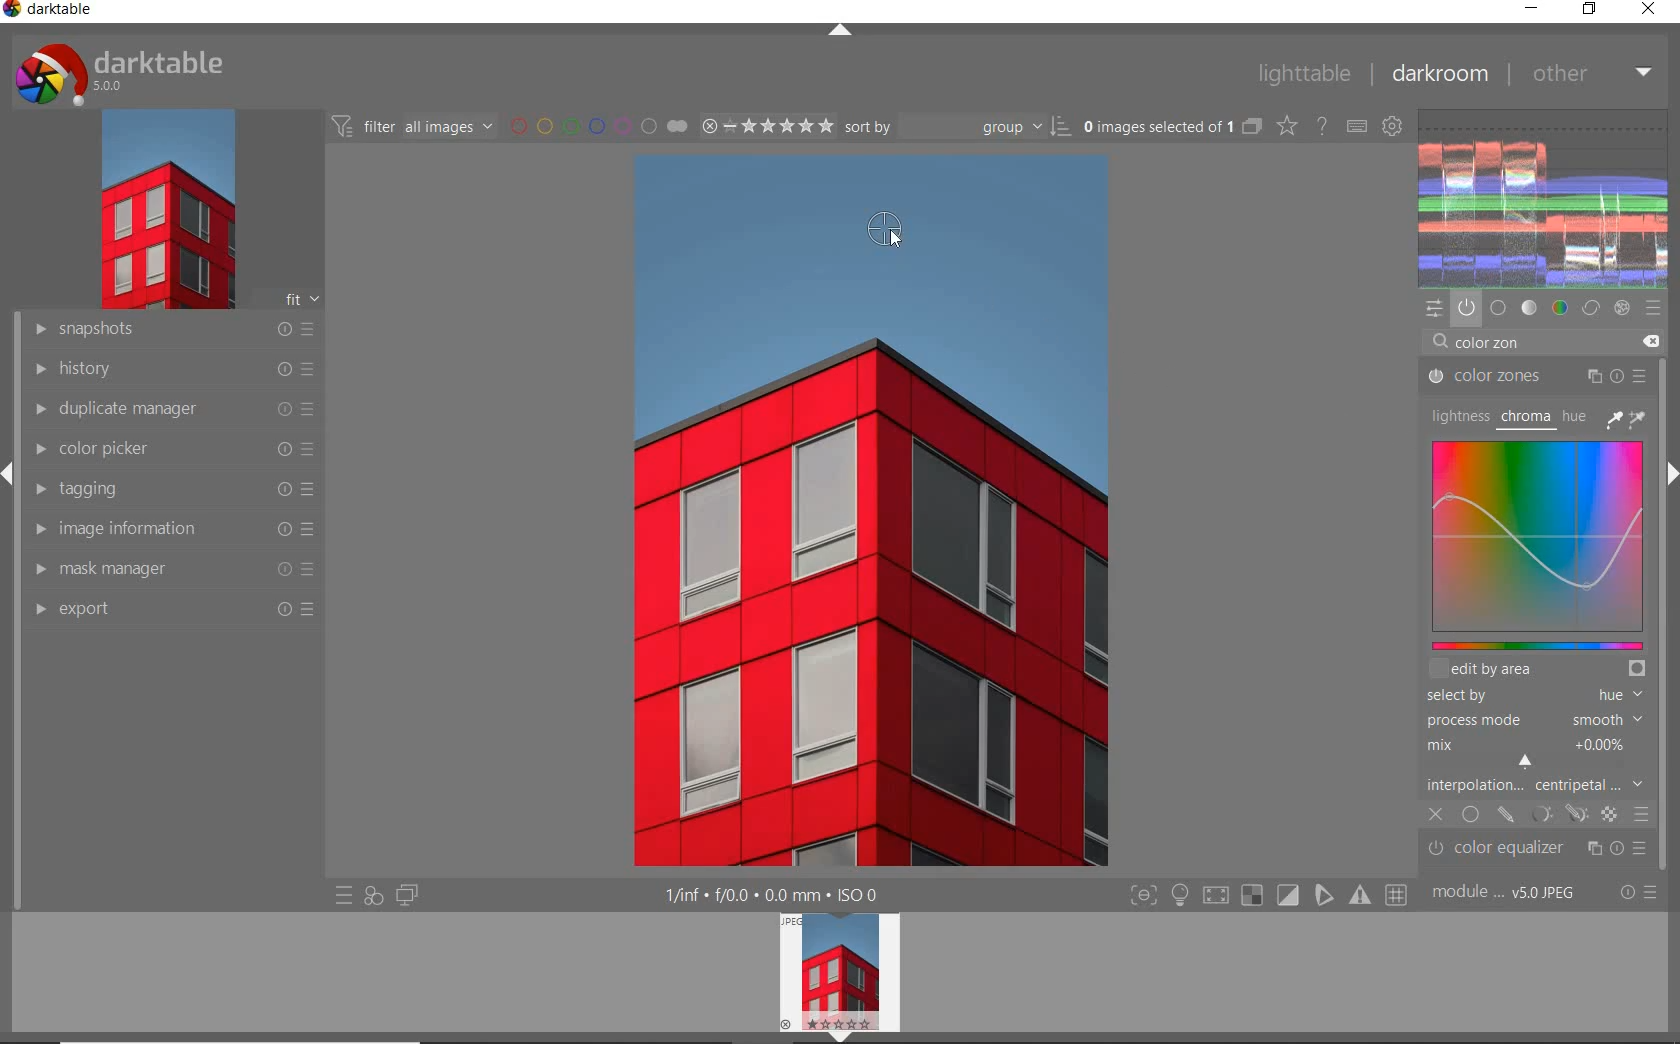 The width and height of the screenshot is (1680, 1044). Describe the element at coordinates (1628, 418) in the screenshot. I see `PICKER TOOLS` at that location.